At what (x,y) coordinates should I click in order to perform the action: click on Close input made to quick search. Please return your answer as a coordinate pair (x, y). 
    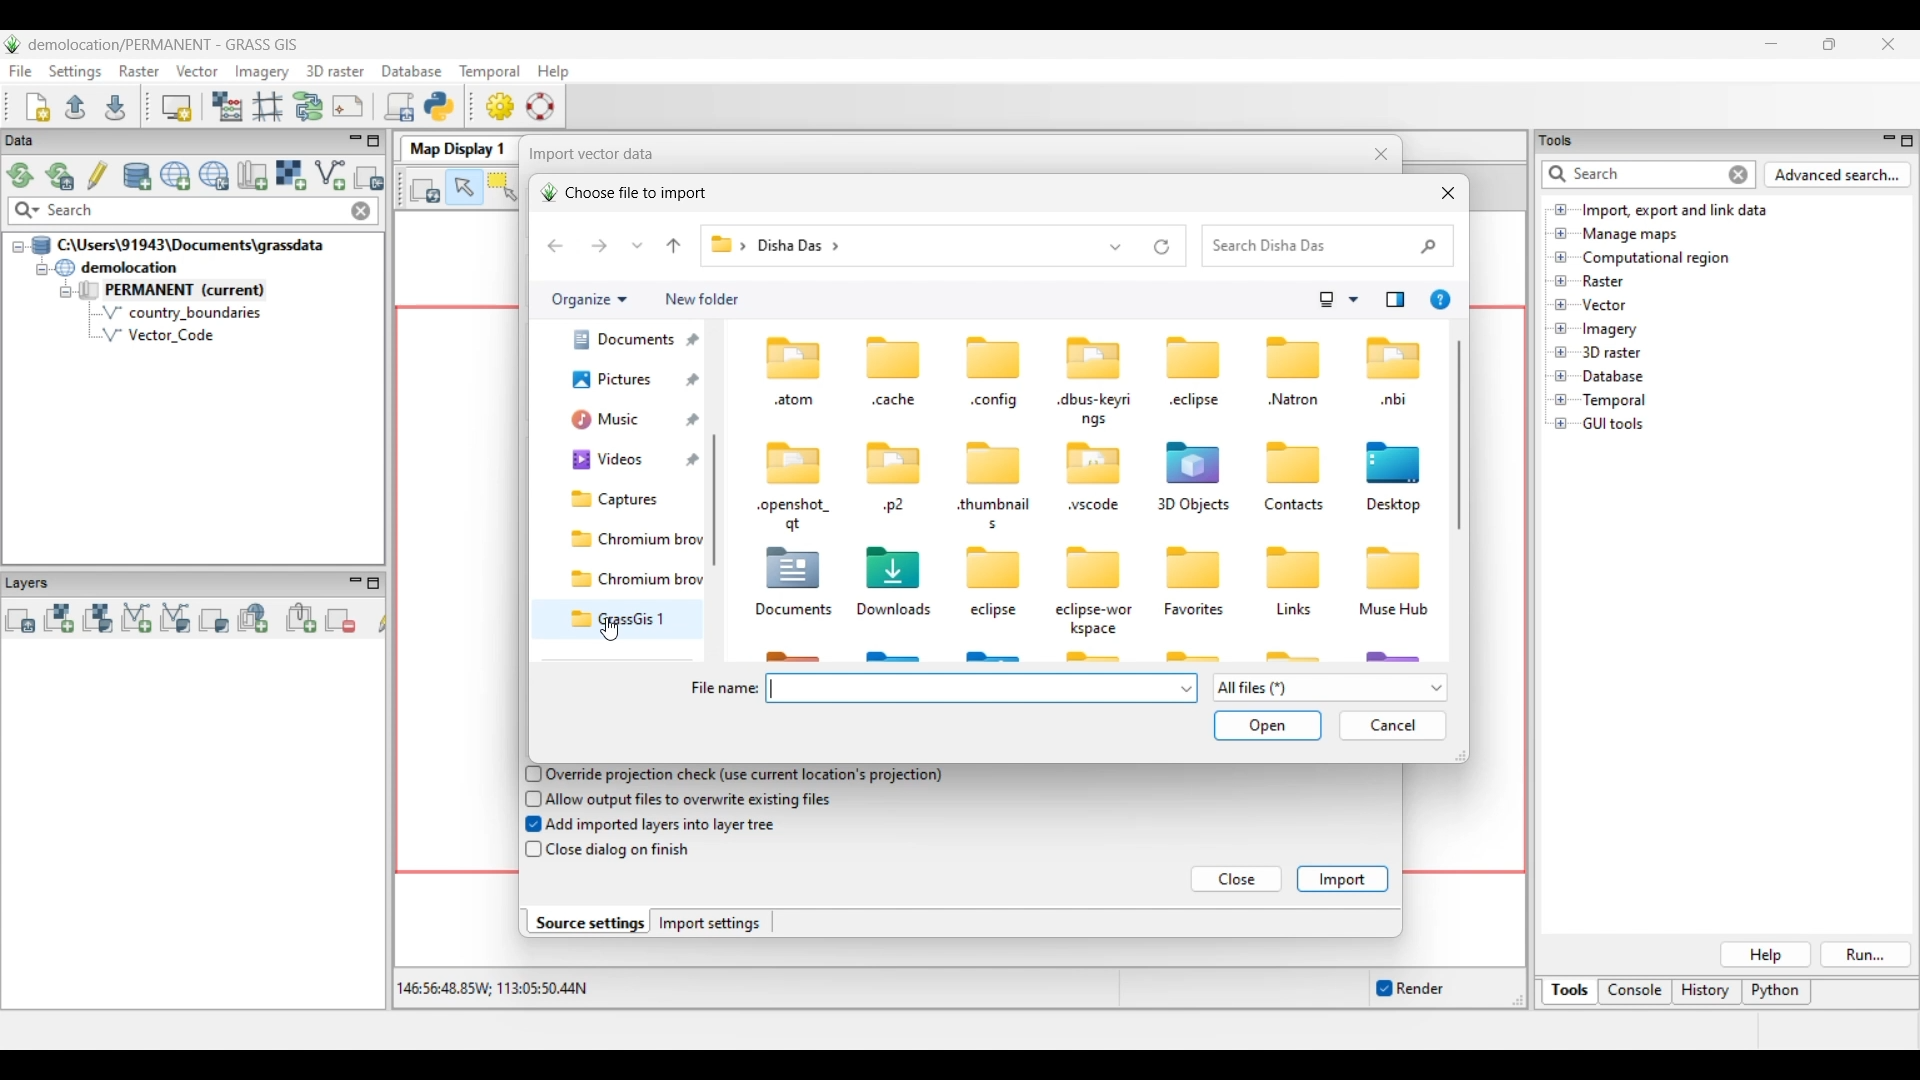
    Looking at the image, I should click on (361, 211).